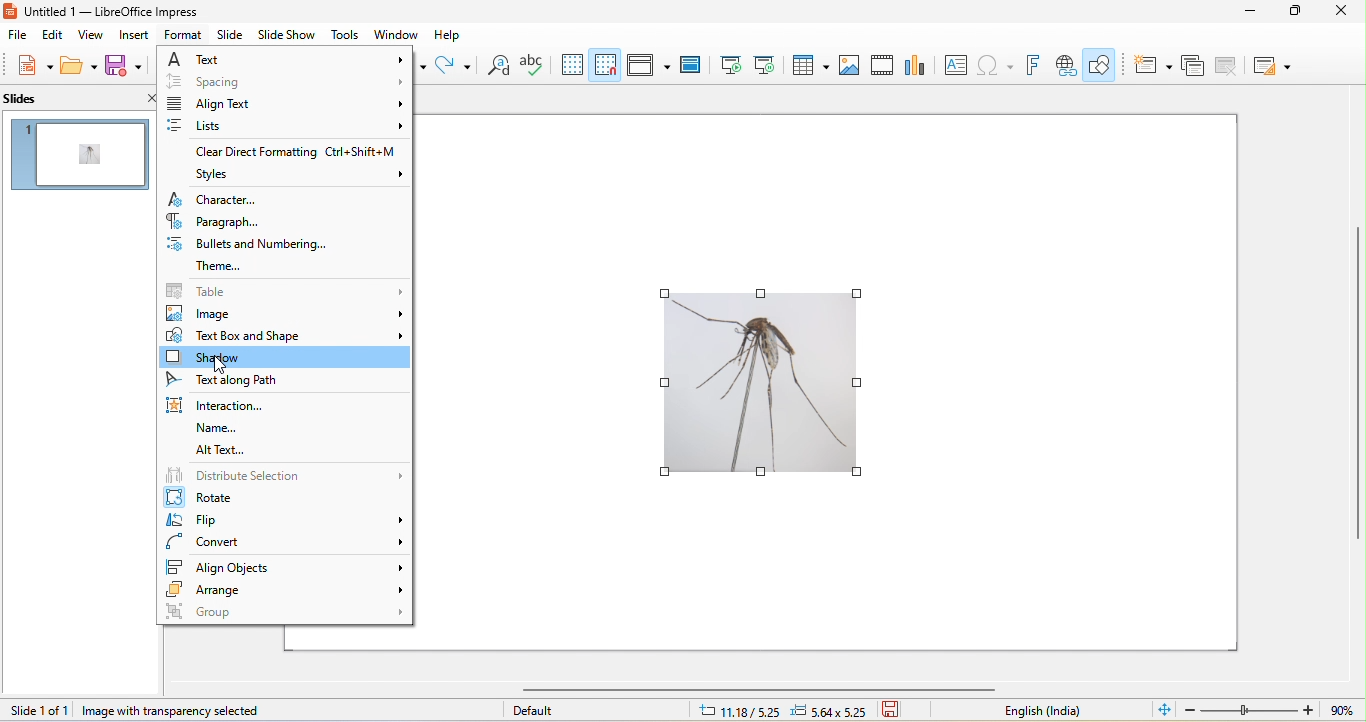  I want to click on text, so click(289, 60).